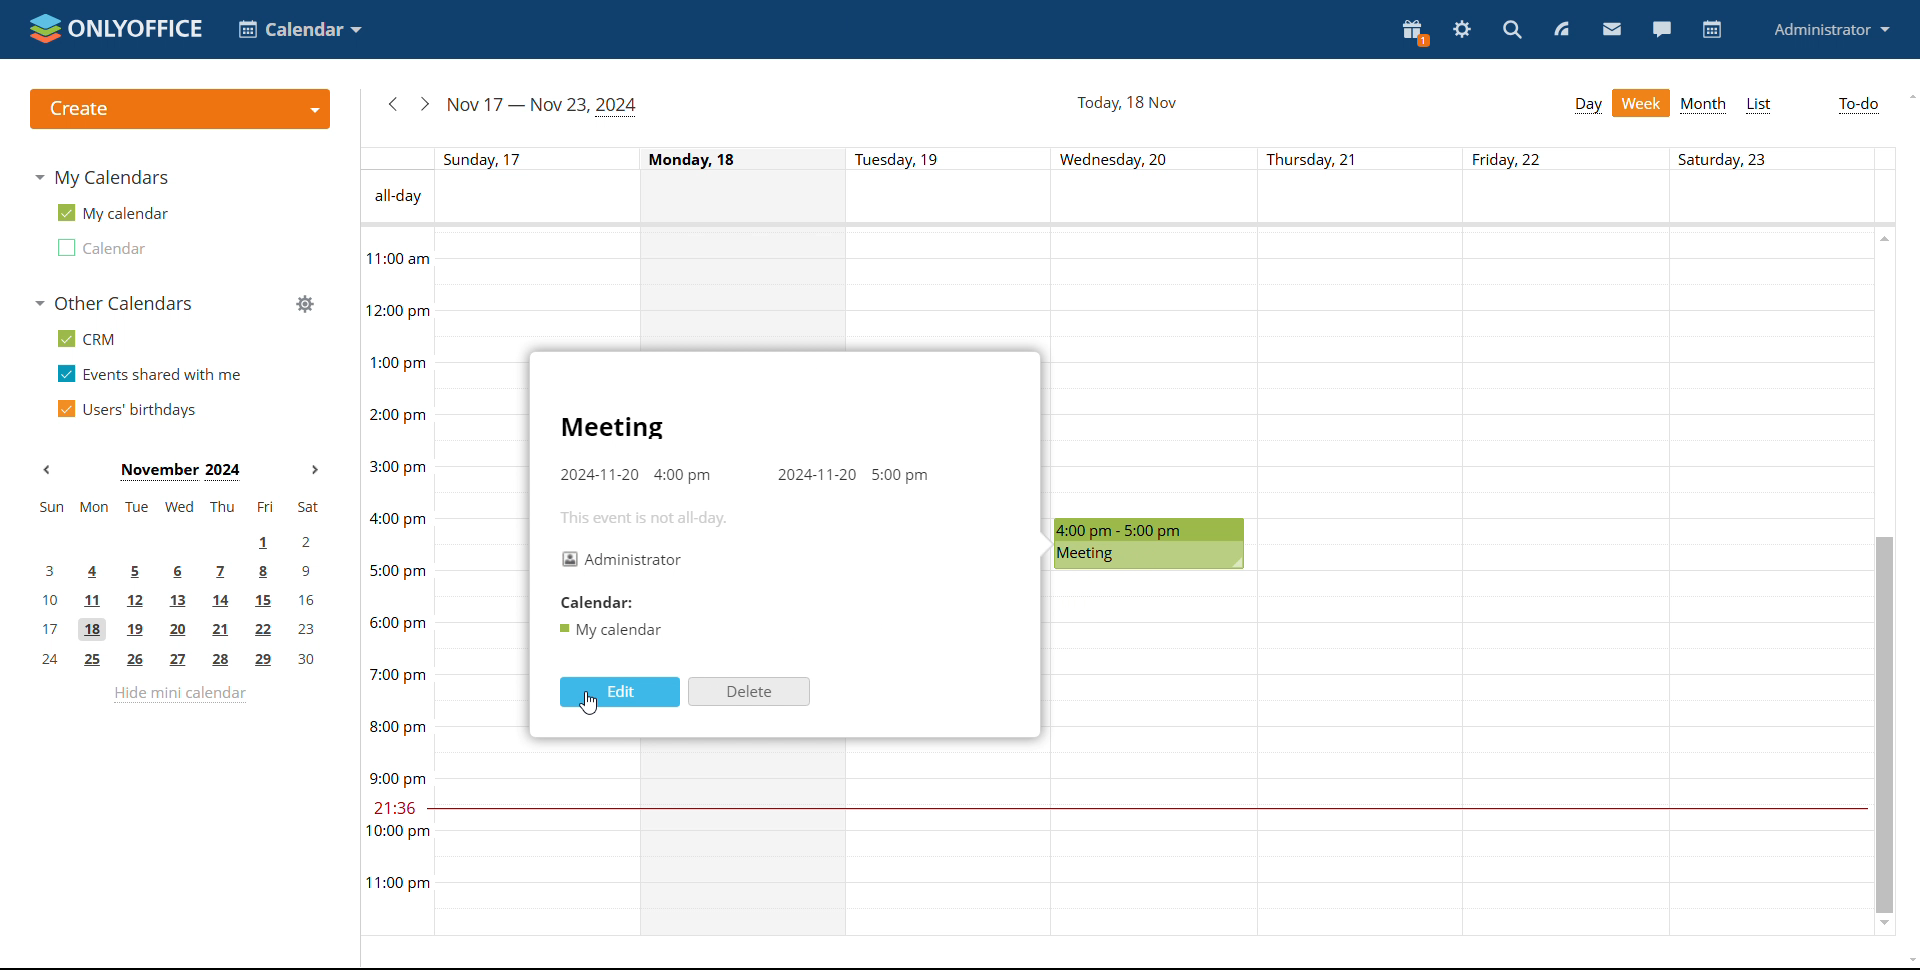  I want to click on next week, so click(425, 103).